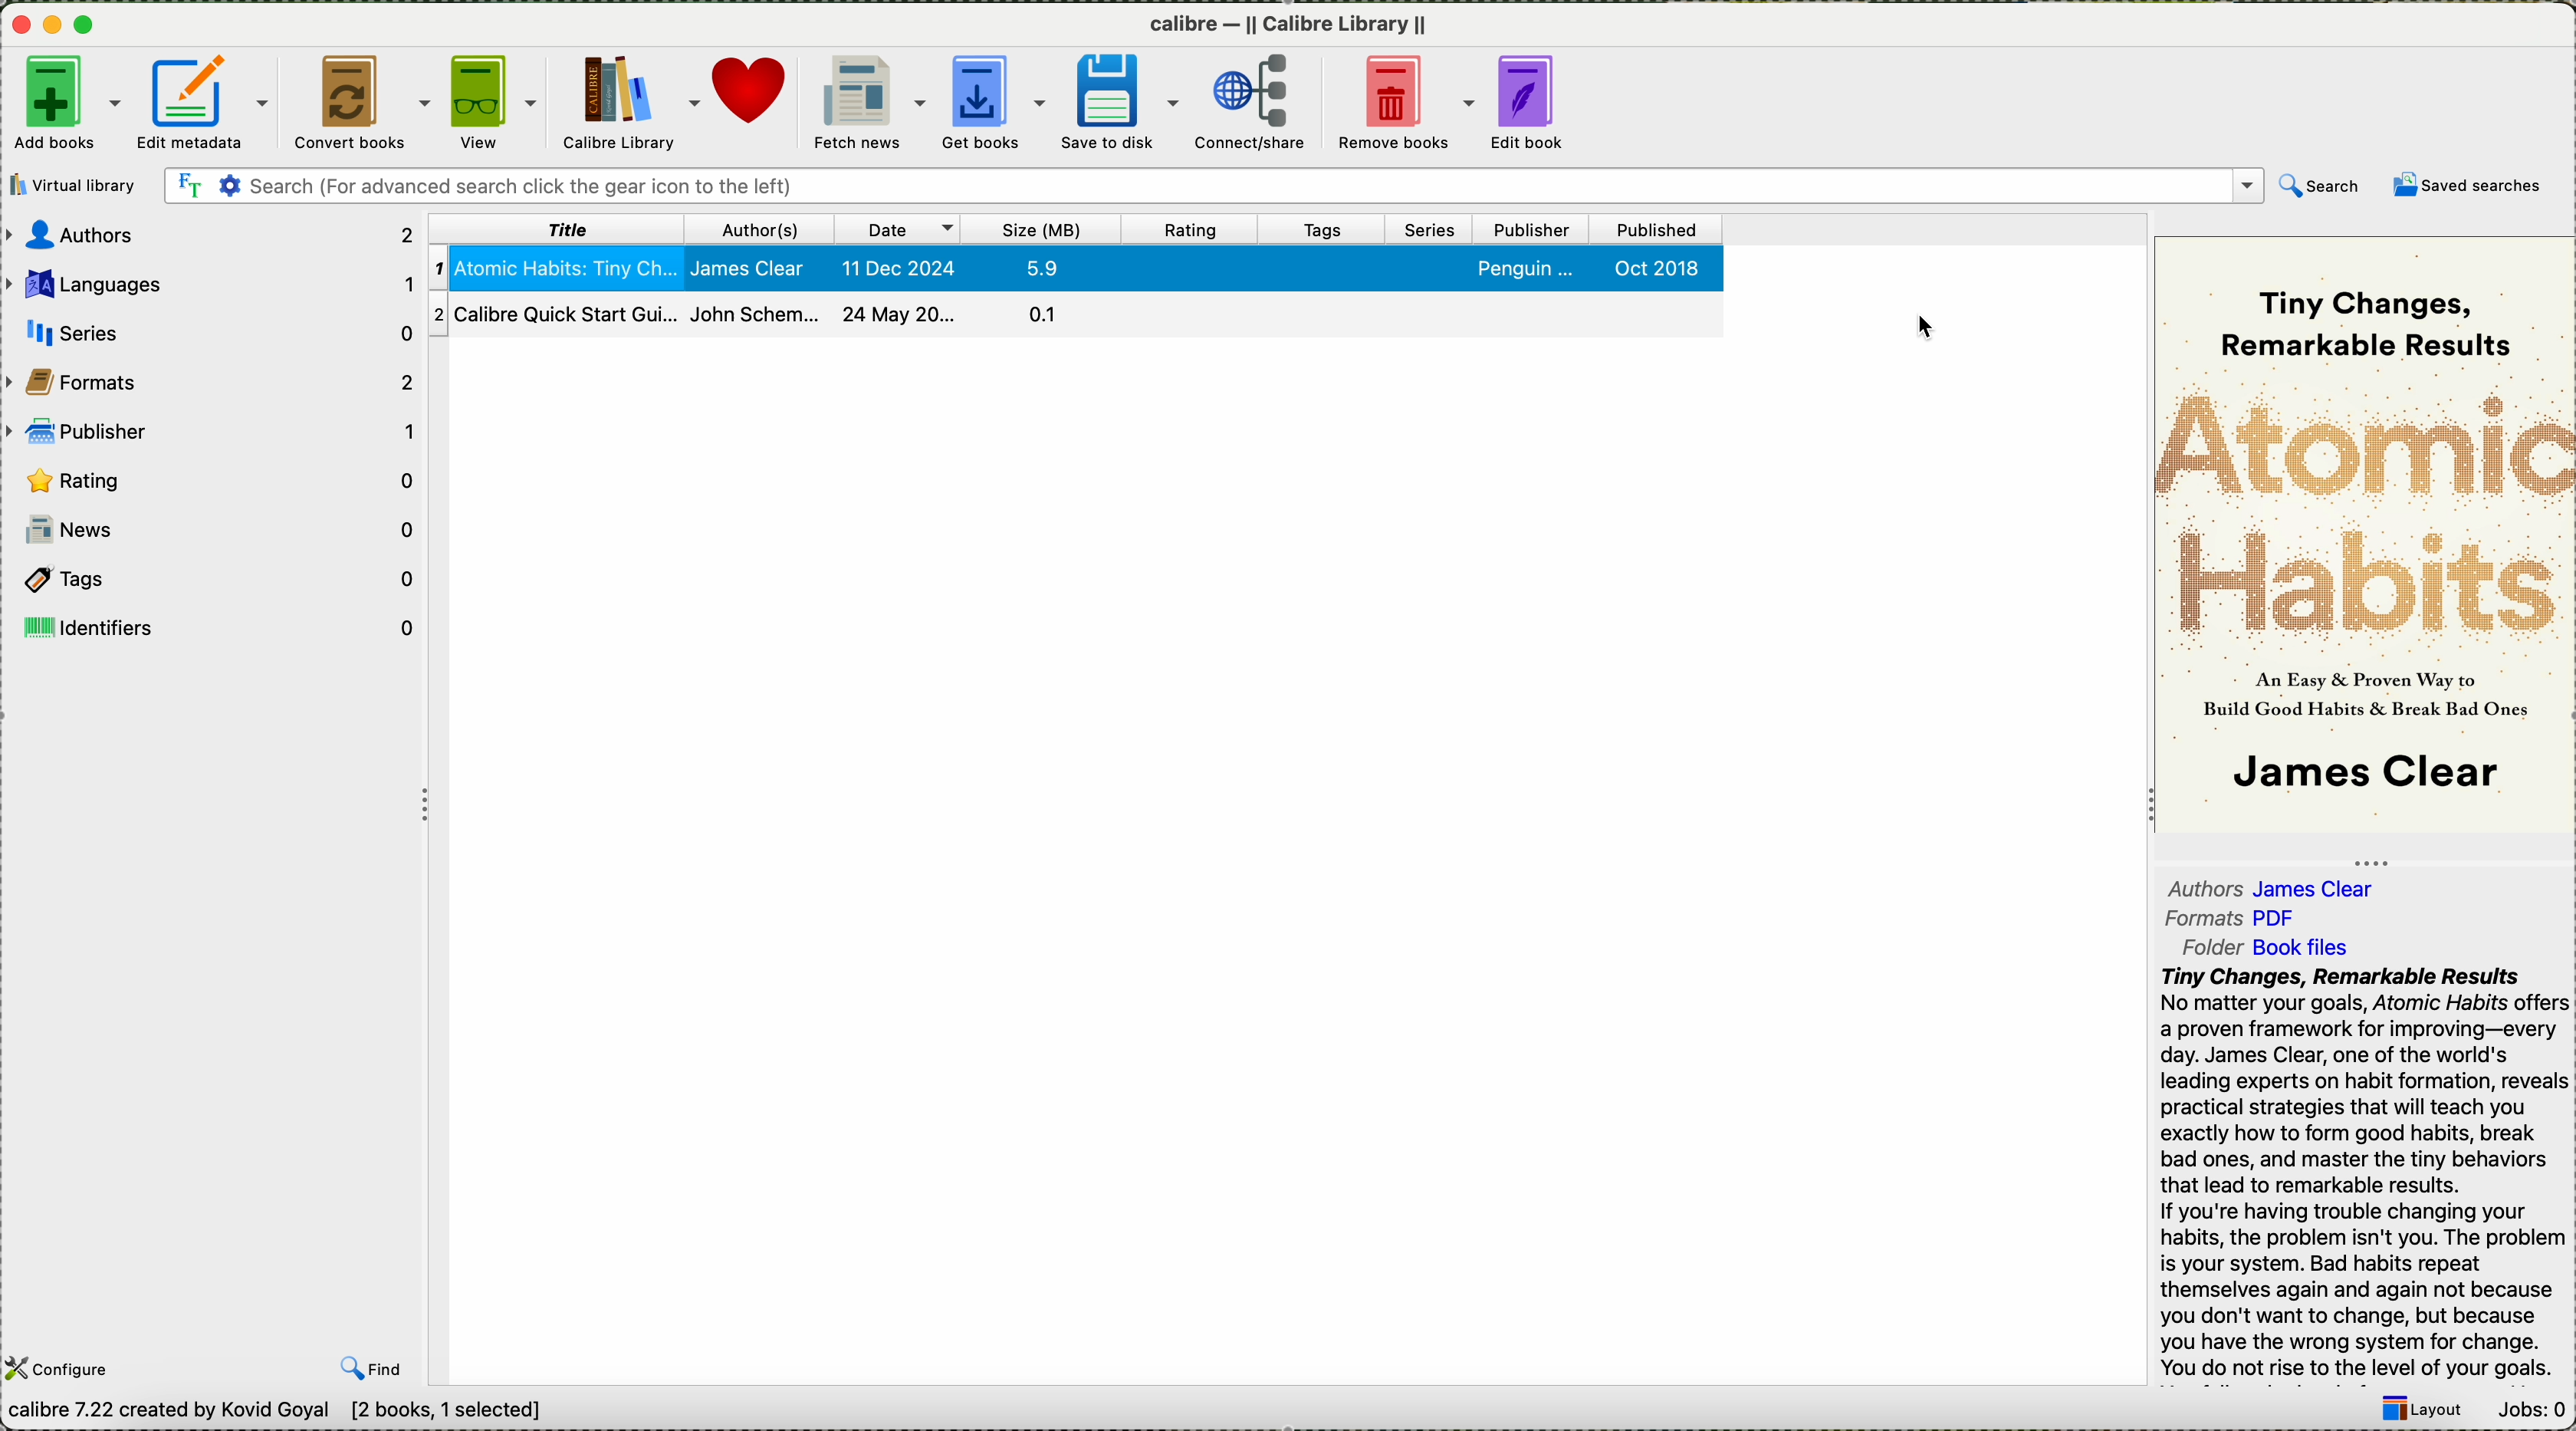 This screenshot has width=2576, height=1431. I want to click on saved searches, so click(2466, 188).